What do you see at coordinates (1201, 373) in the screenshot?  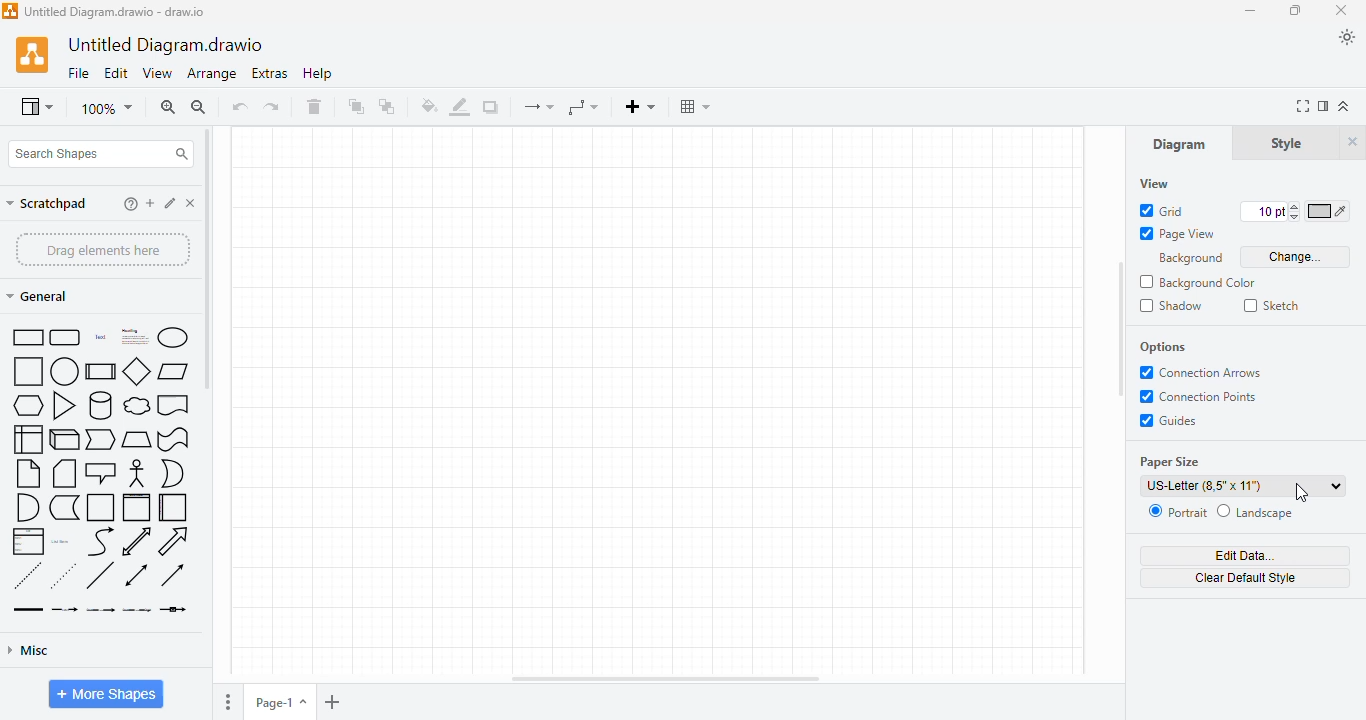 I see `connection arrows` at bounding box center [1201, 373].